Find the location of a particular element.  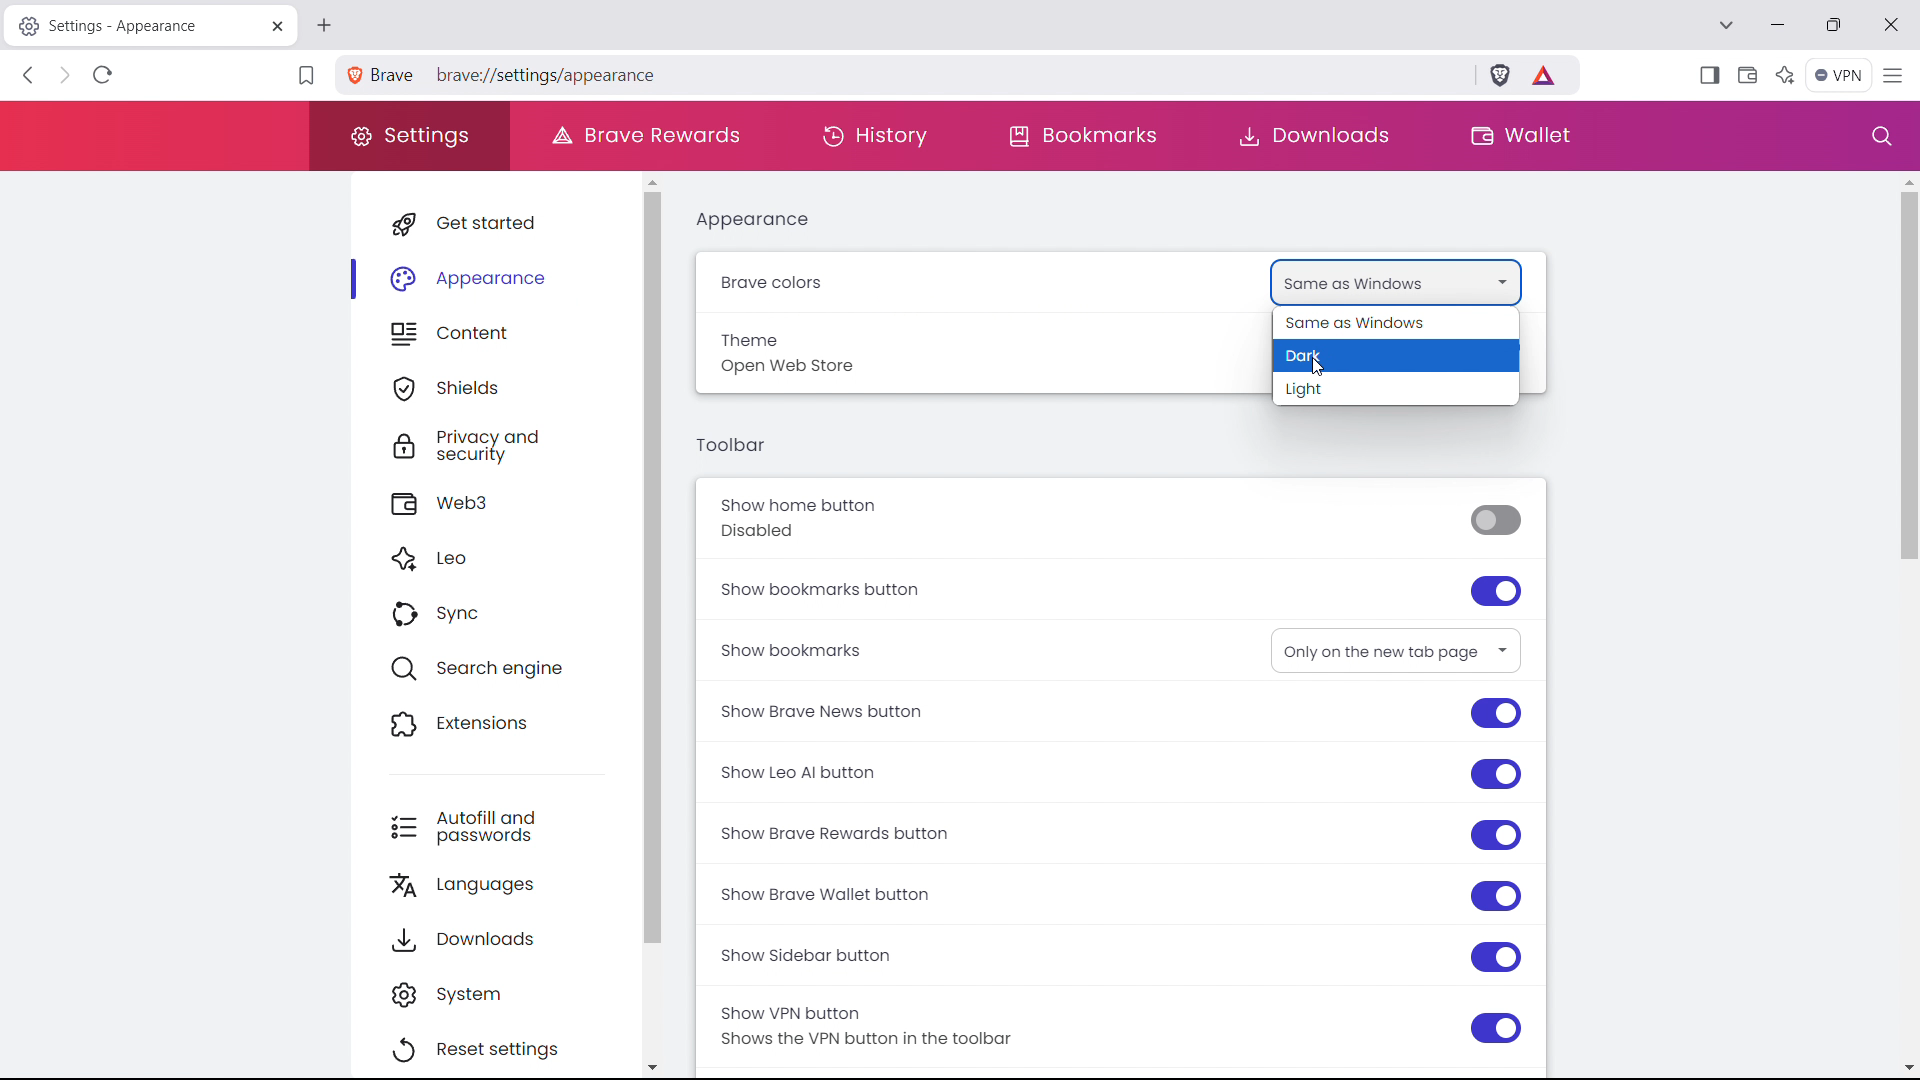

languages is located at coordinates (508, 880).